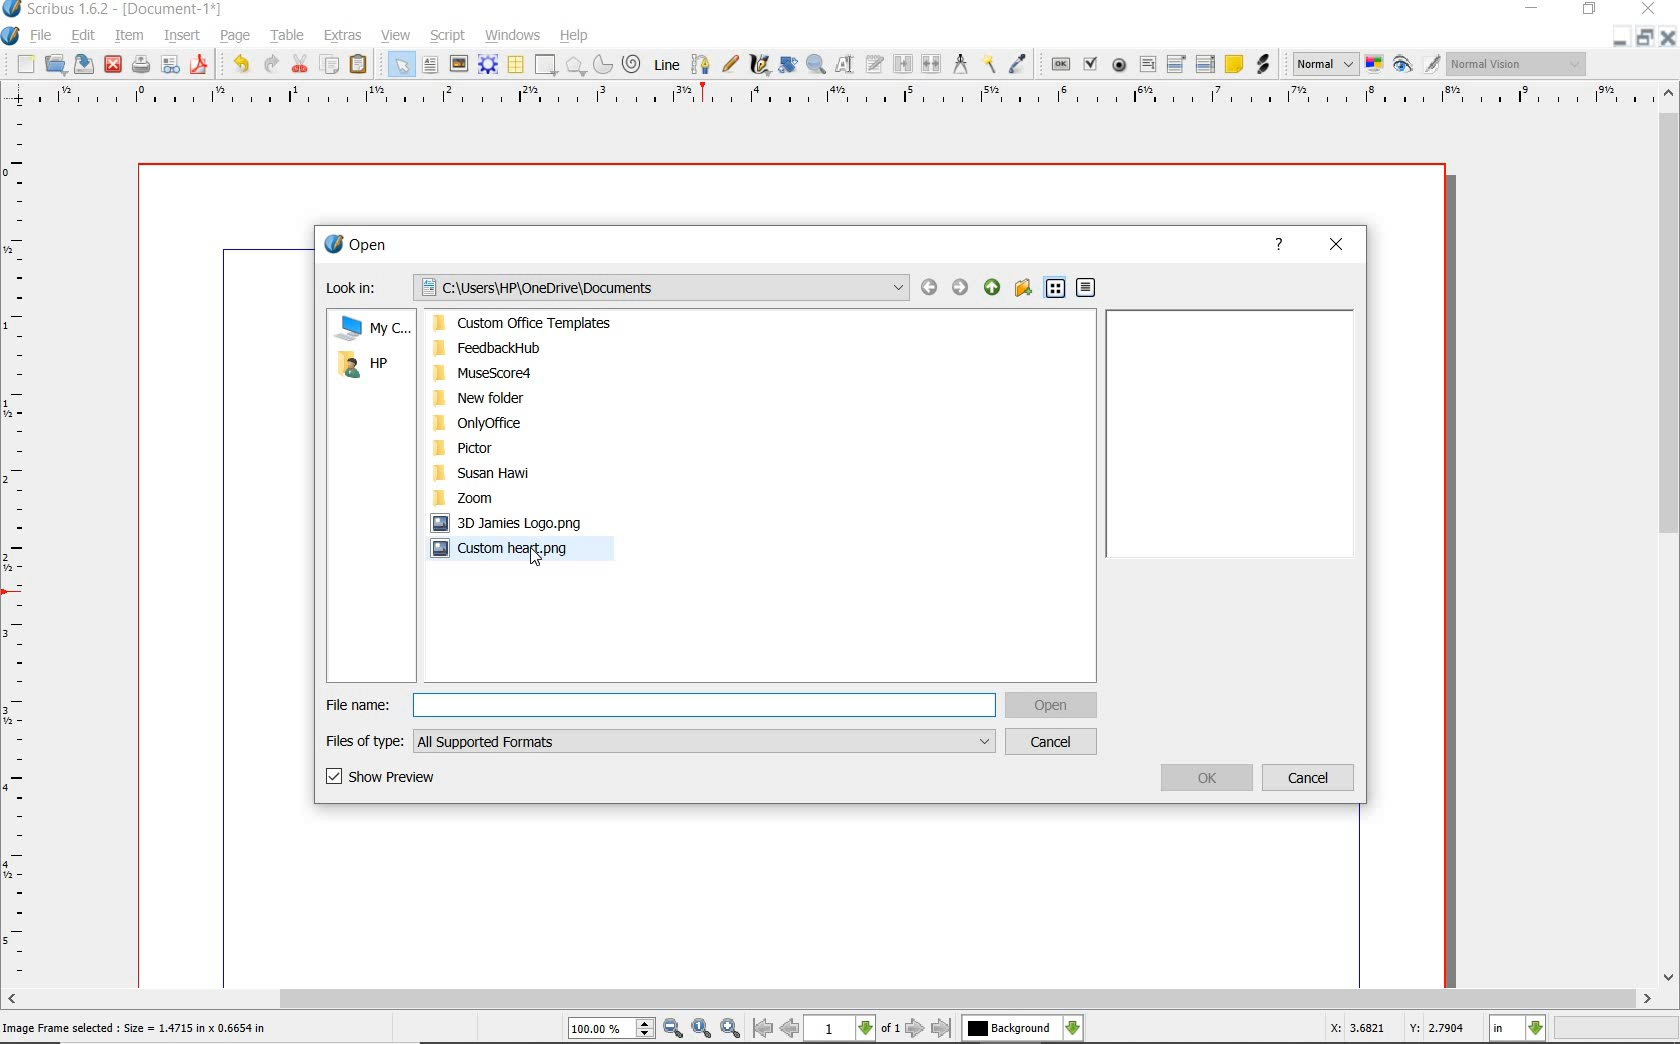 This screenshot has width=1680, height=1044. What do you see at coordinates (786, 66) in the screenshot?
I see `rotate item` at bounding box center [786, 66].